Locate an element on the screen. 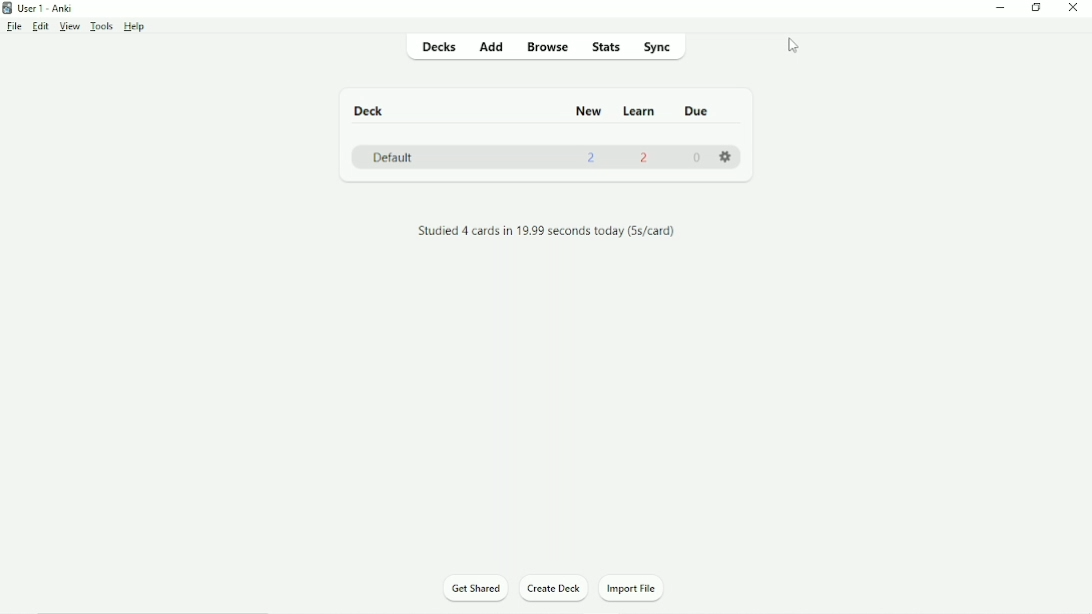 The width and height of the screenshot is (1092, 614). Browse is located at coordinates (549, 49).